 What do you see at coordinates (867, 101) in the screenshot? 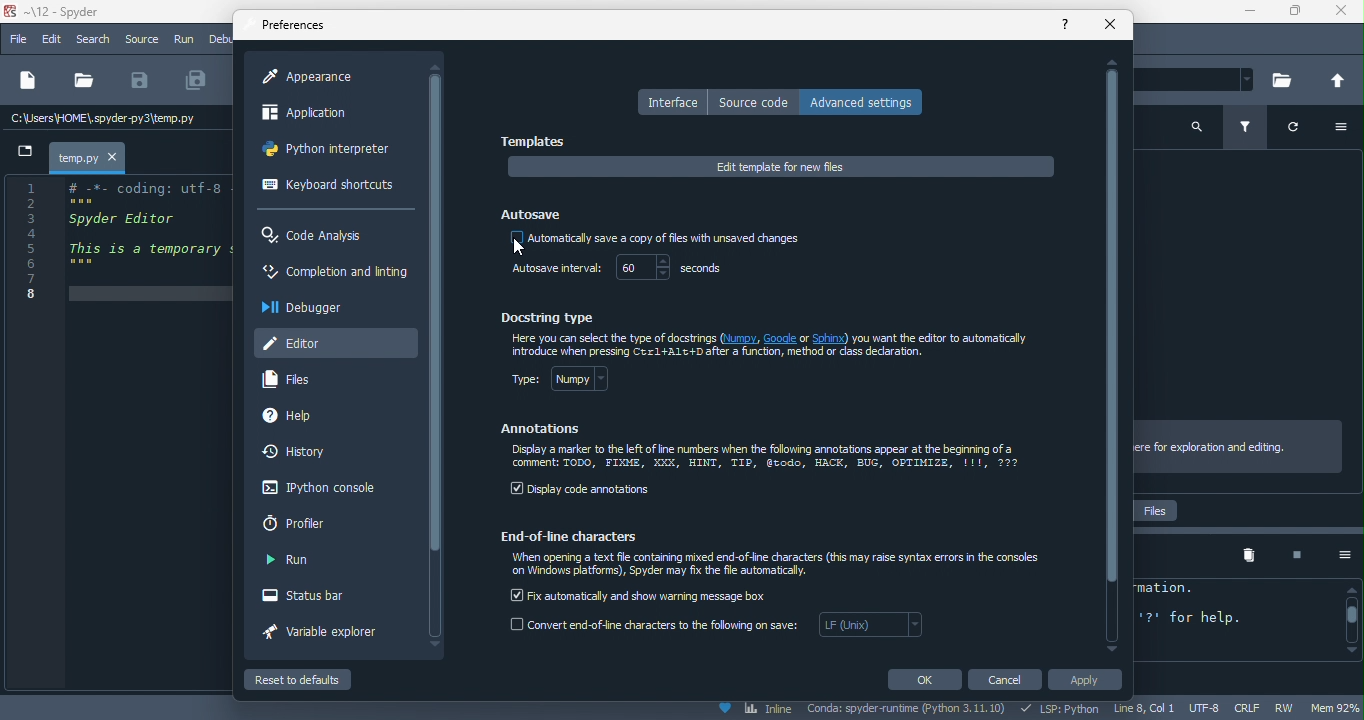
I see `advanced settings` at bounding box center [867, 101].